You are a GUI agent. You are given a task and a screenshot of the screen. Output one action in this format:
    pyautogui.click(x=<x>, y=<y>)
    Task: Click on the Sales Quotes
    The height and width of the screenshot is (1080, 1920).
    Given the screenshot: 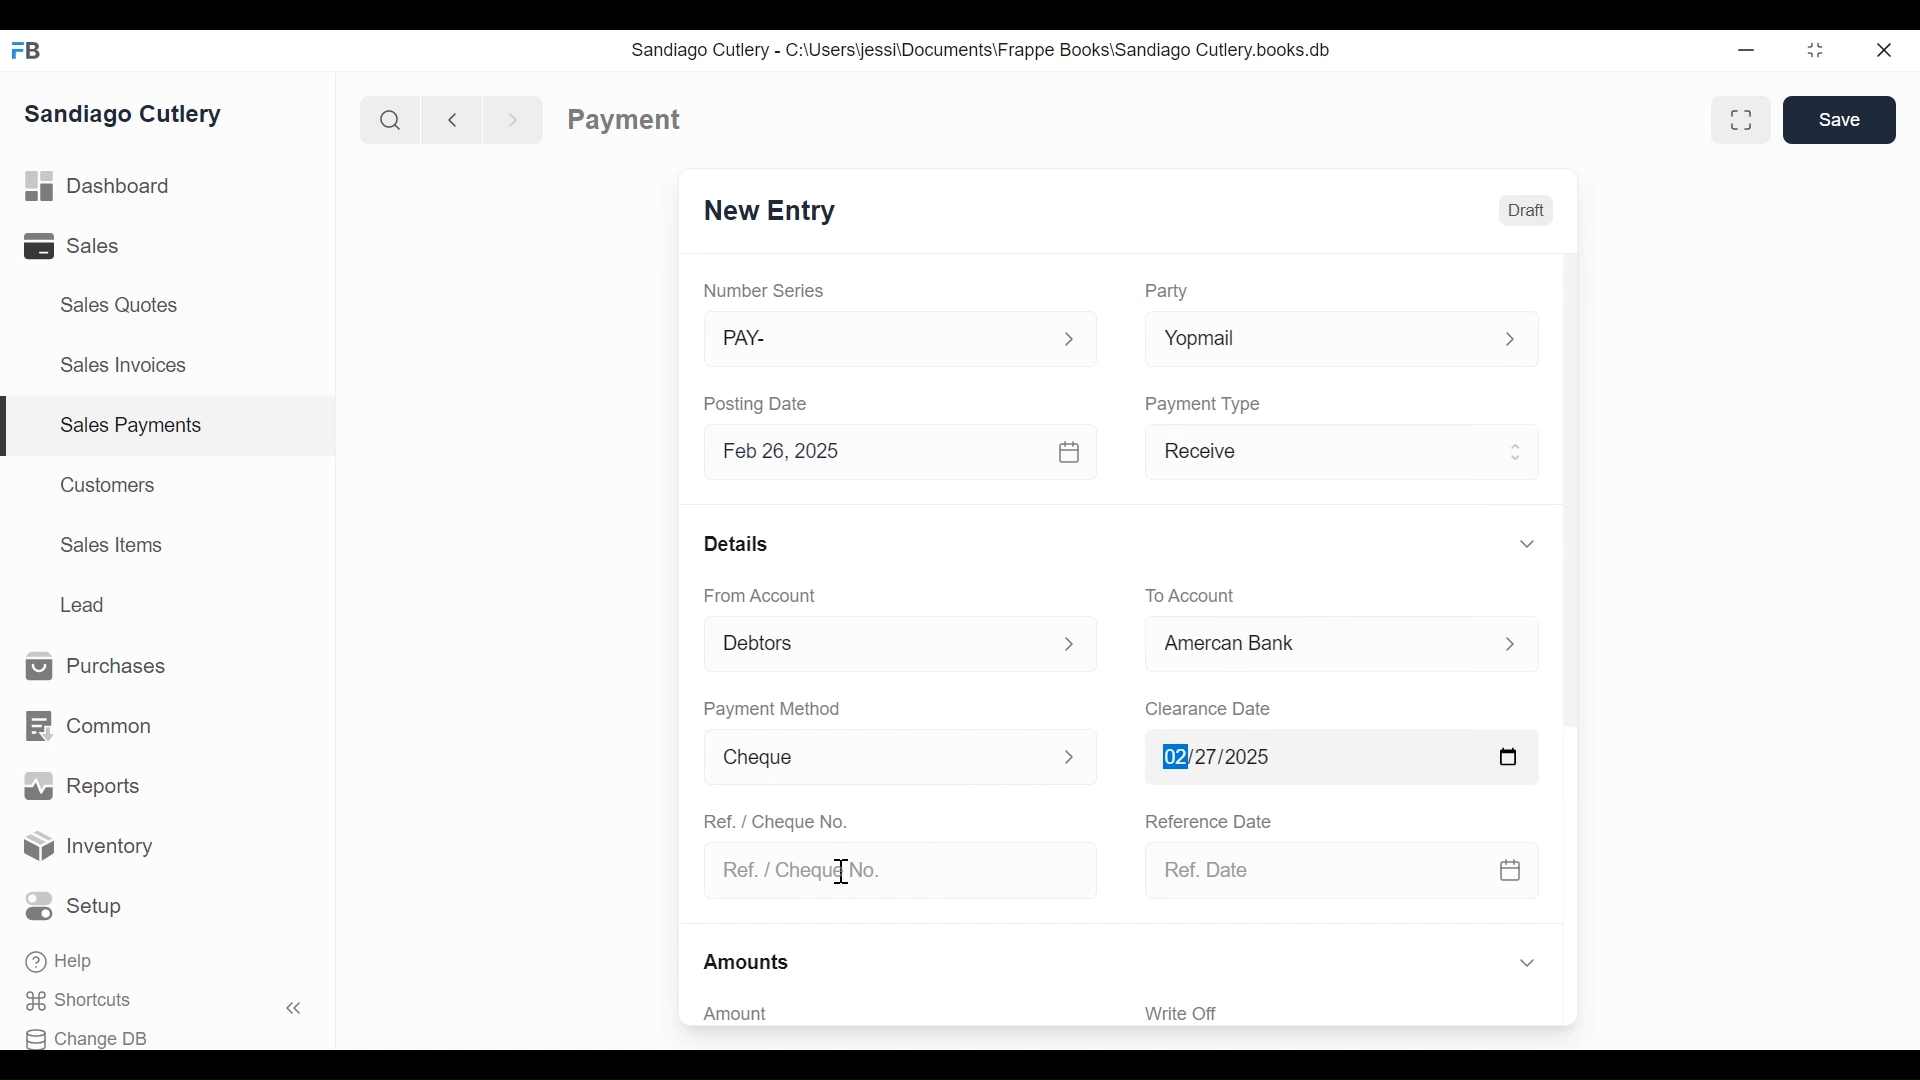 What is the action you would take?
    pyautogui.click(x=117, y=305)
    